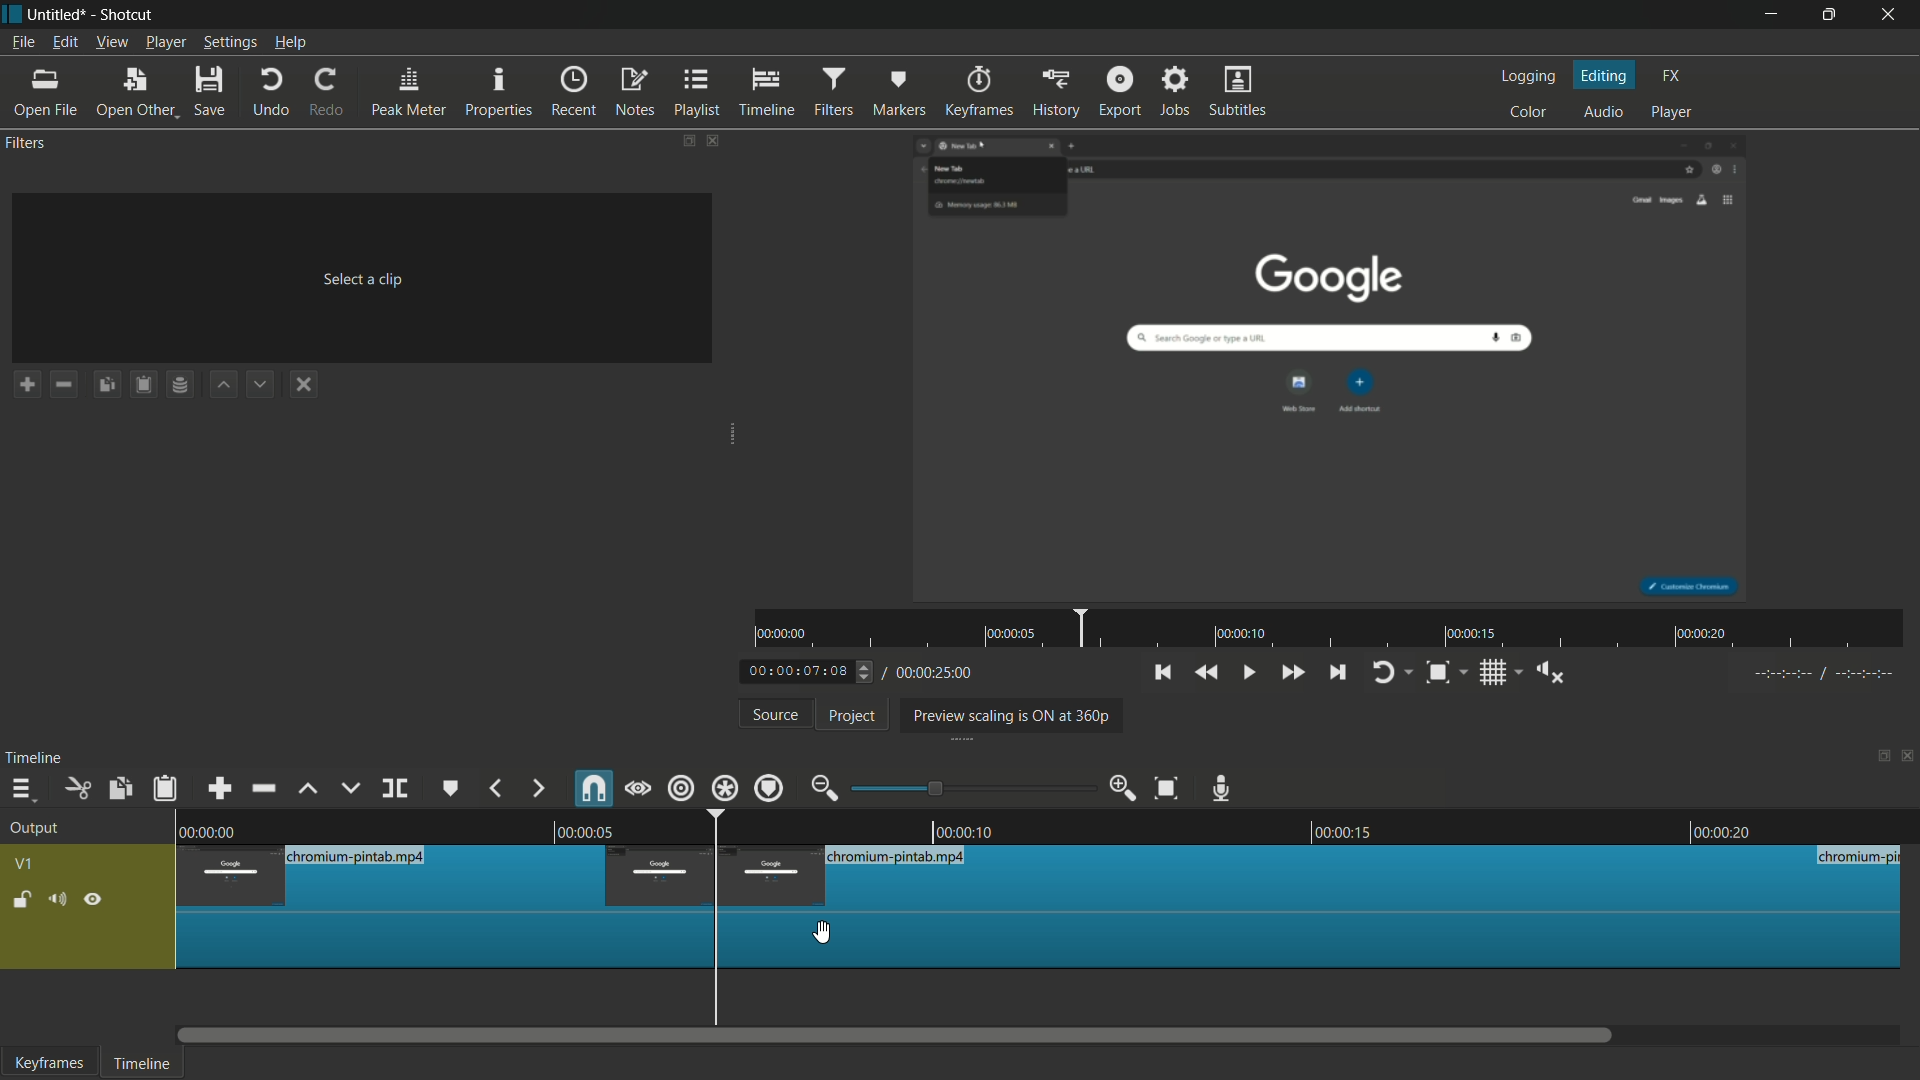  Describe the element at coordinates (266, 788) in the screenshot. I see `ripple delete` at that location.